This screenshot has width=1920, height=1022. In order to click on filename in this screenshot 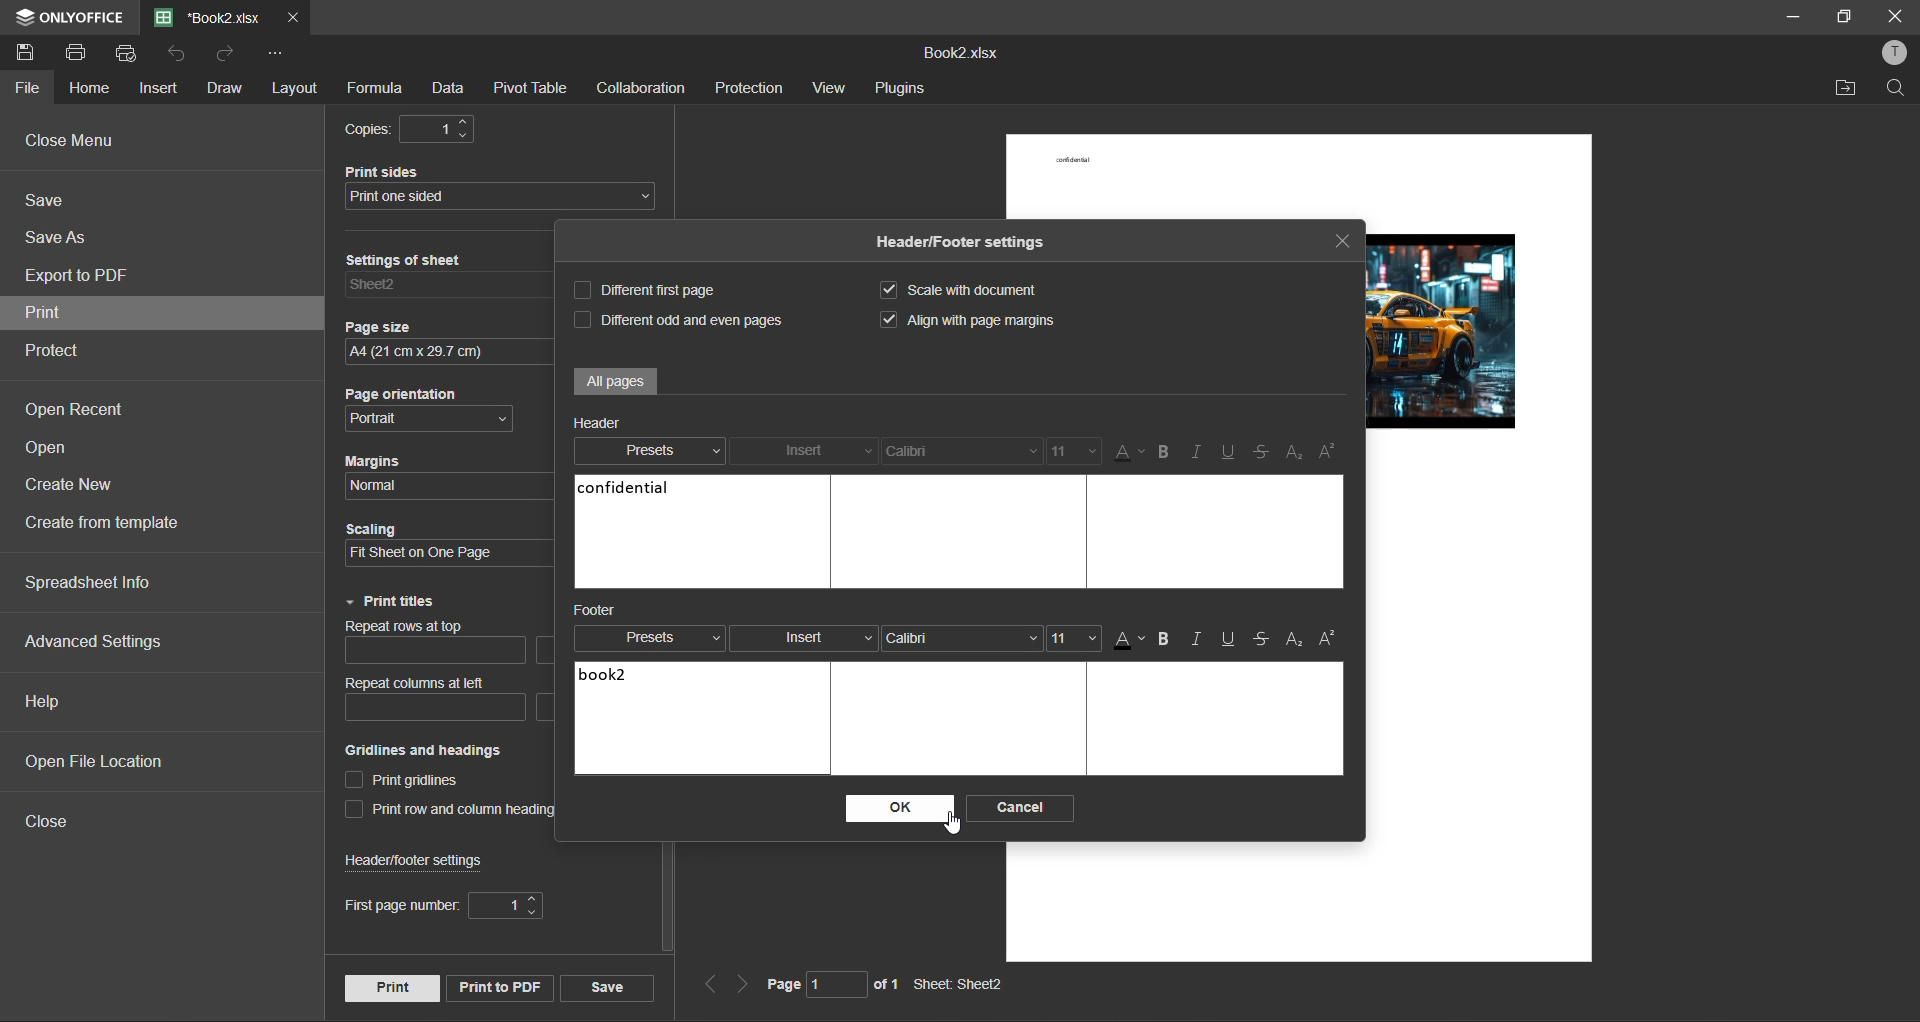, I will do `click(211, 17)`.